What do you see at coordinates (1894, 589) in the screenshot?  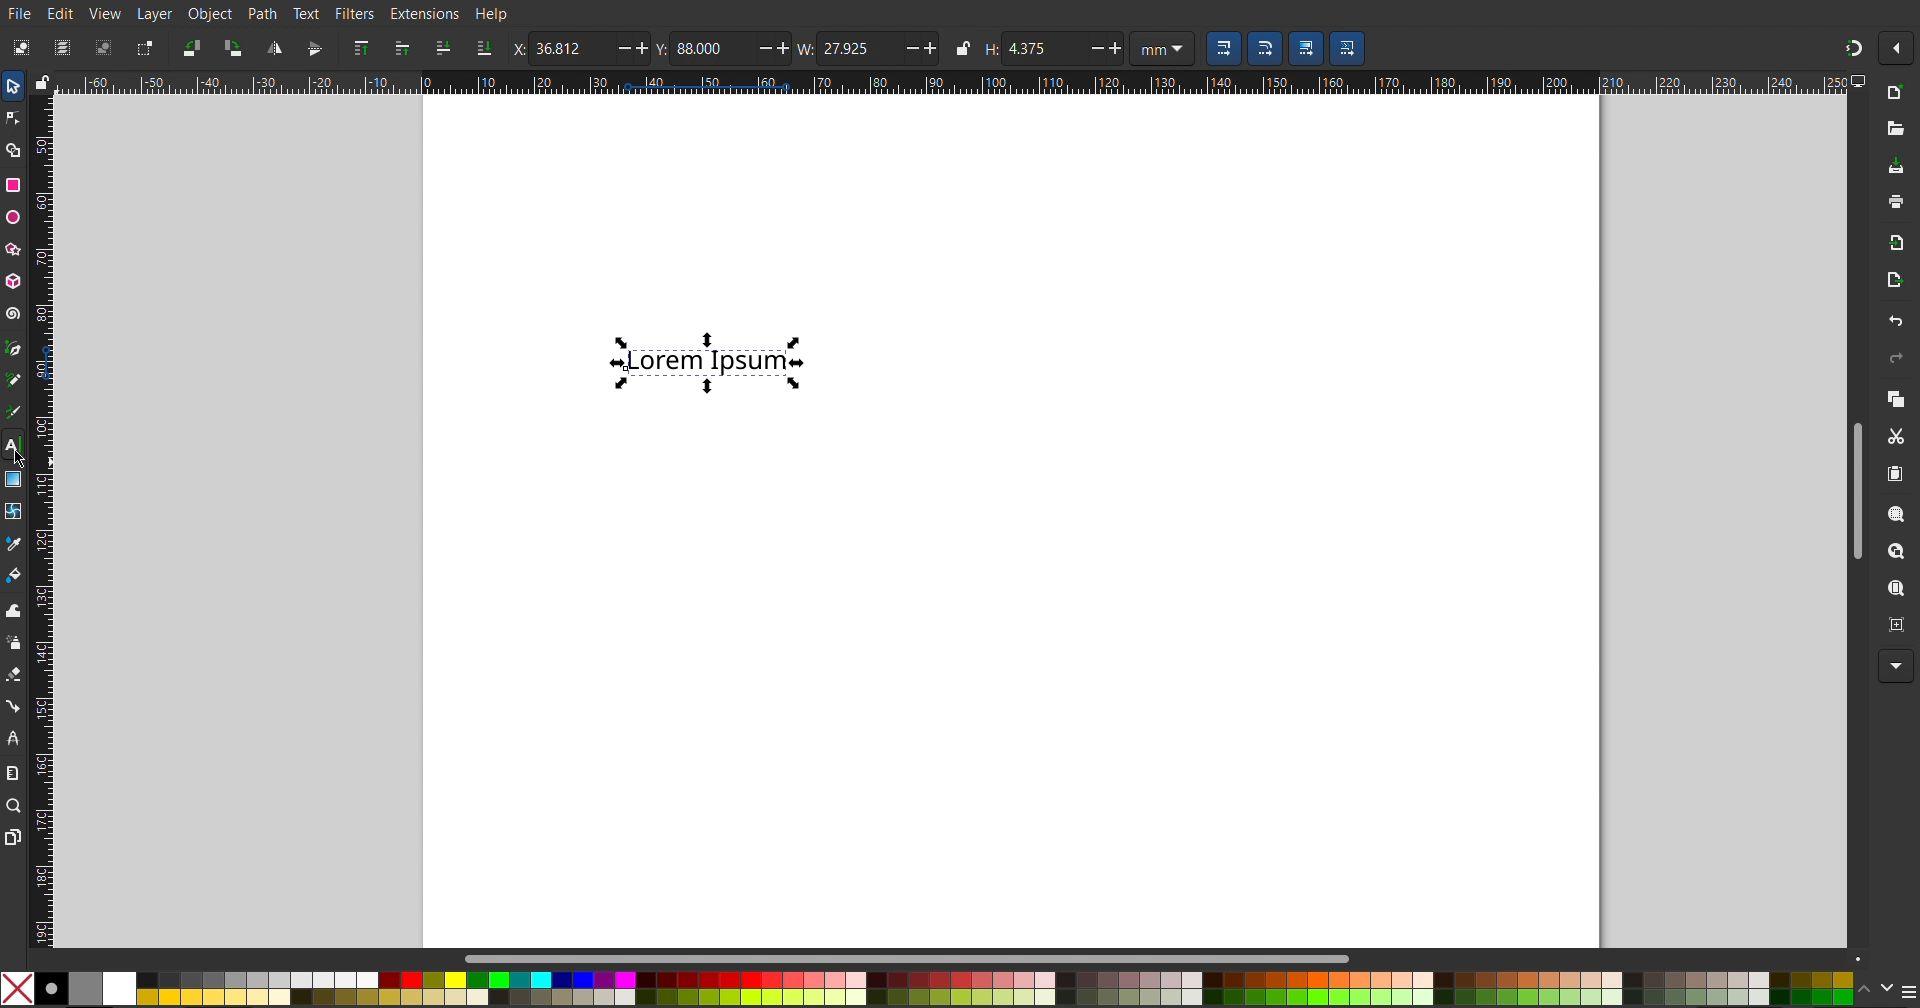 I see `Zoom Page` at bounding box center [1894, 589].